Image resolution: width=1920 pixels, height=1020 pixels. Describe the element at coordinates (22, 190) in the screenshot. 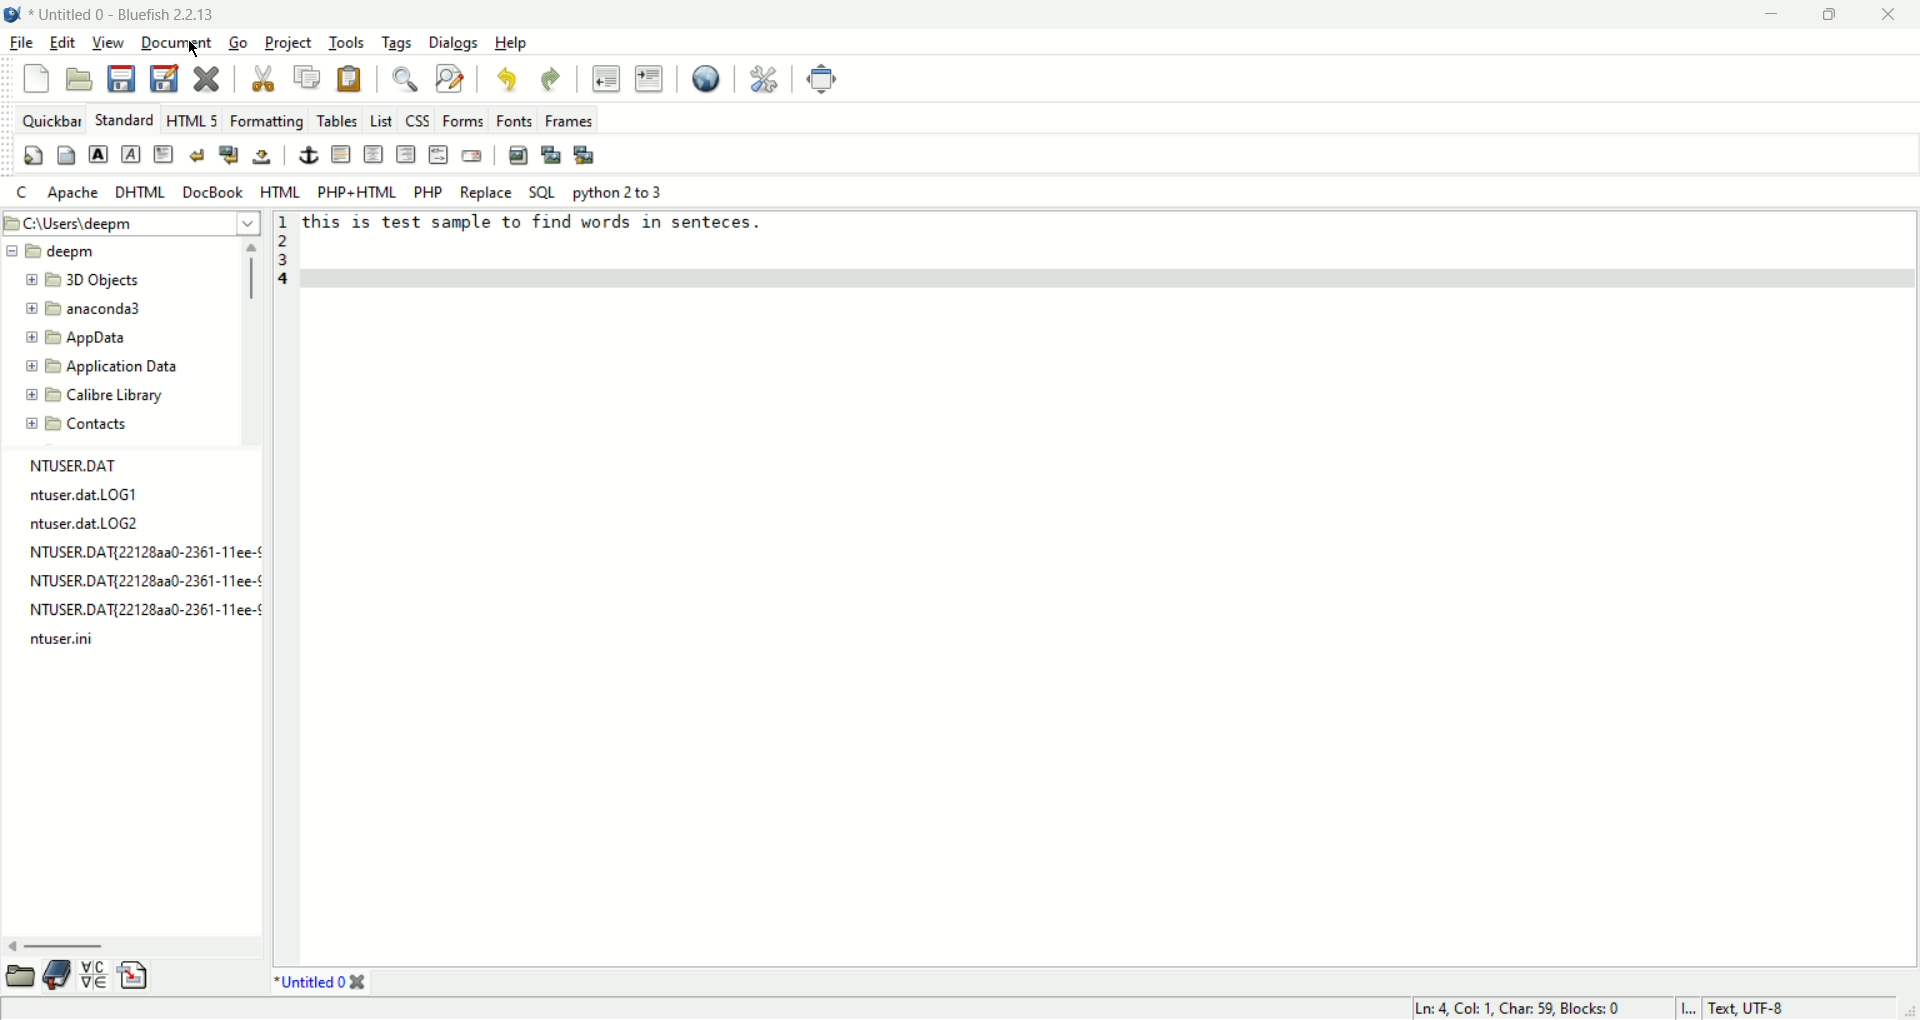

I see `c` at that location.